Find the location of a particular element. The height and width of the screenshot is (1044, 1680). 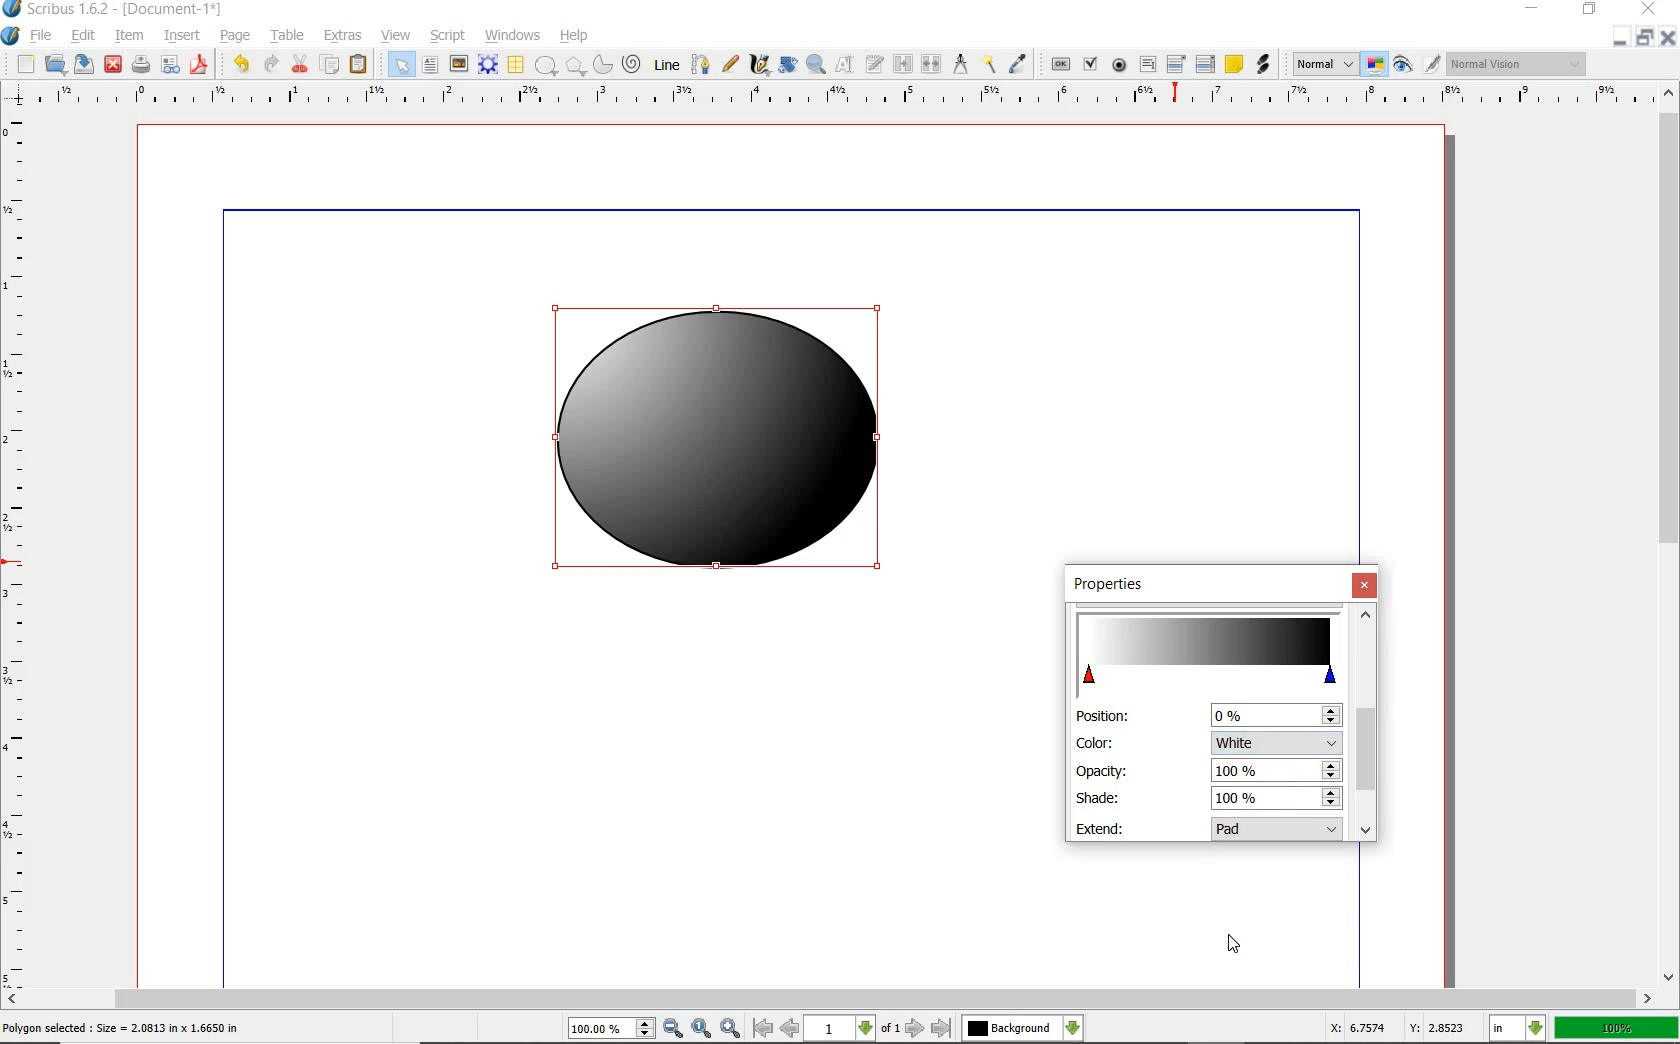

EDIT is located at coordinates (82, 37).